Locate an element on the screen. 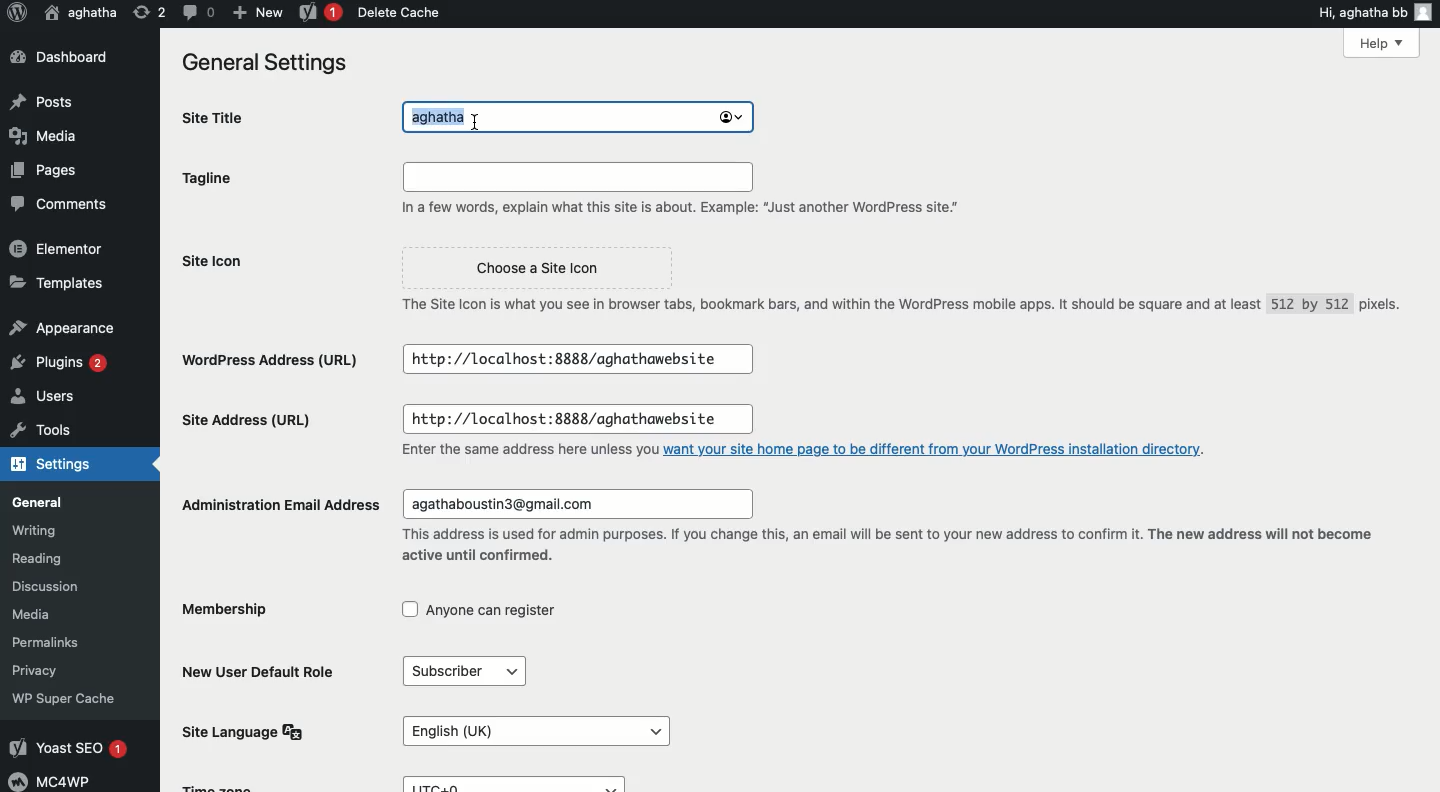 Image resolution: width=1440 pixels, height=792 pixels. Media is located at coordinates (41, 134).